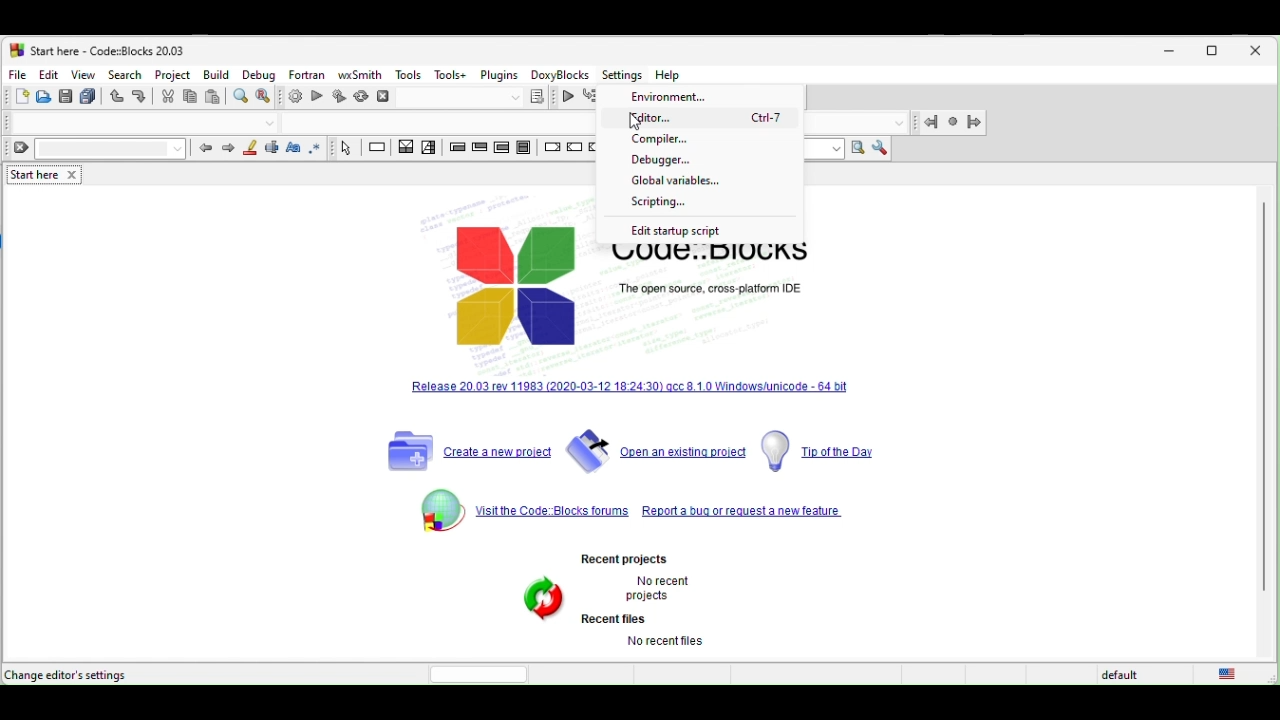  What do you see at coordinates (16, 72) in the screenshot?
I see `file` at bounding box center [16, 72].